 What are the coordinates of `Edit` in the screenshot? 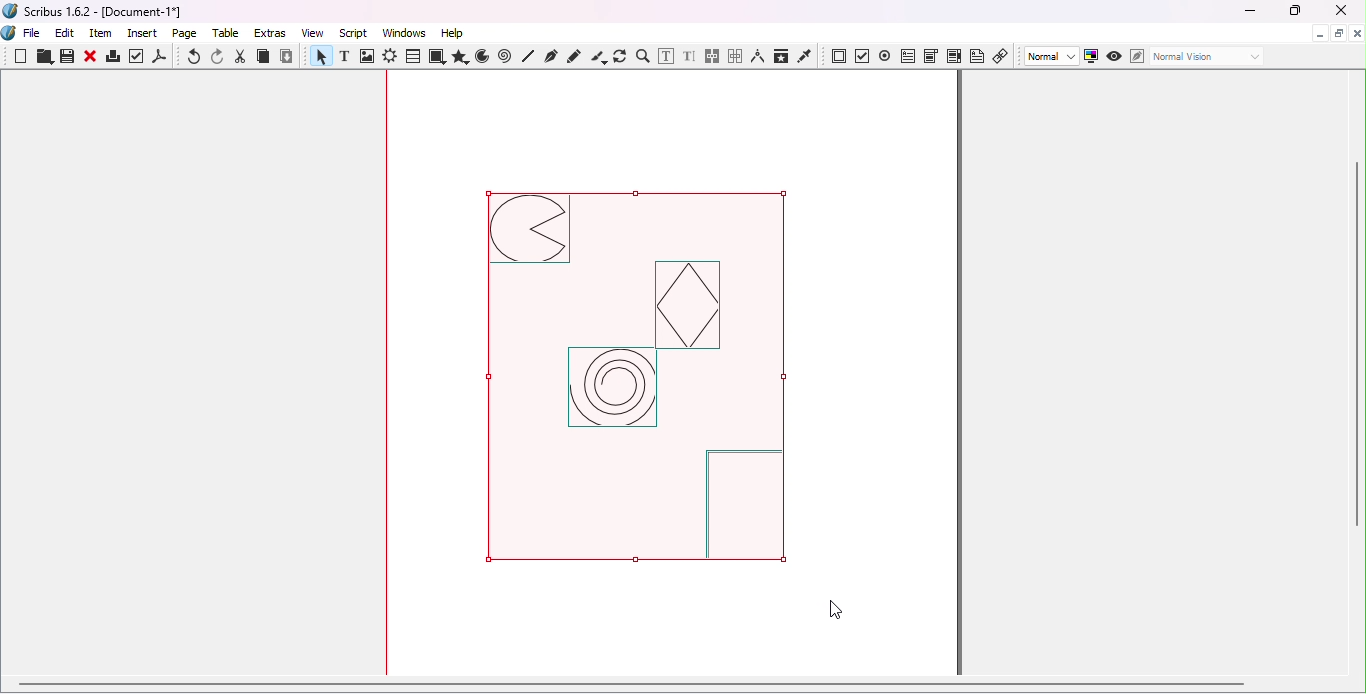 It's located at (65, 33).